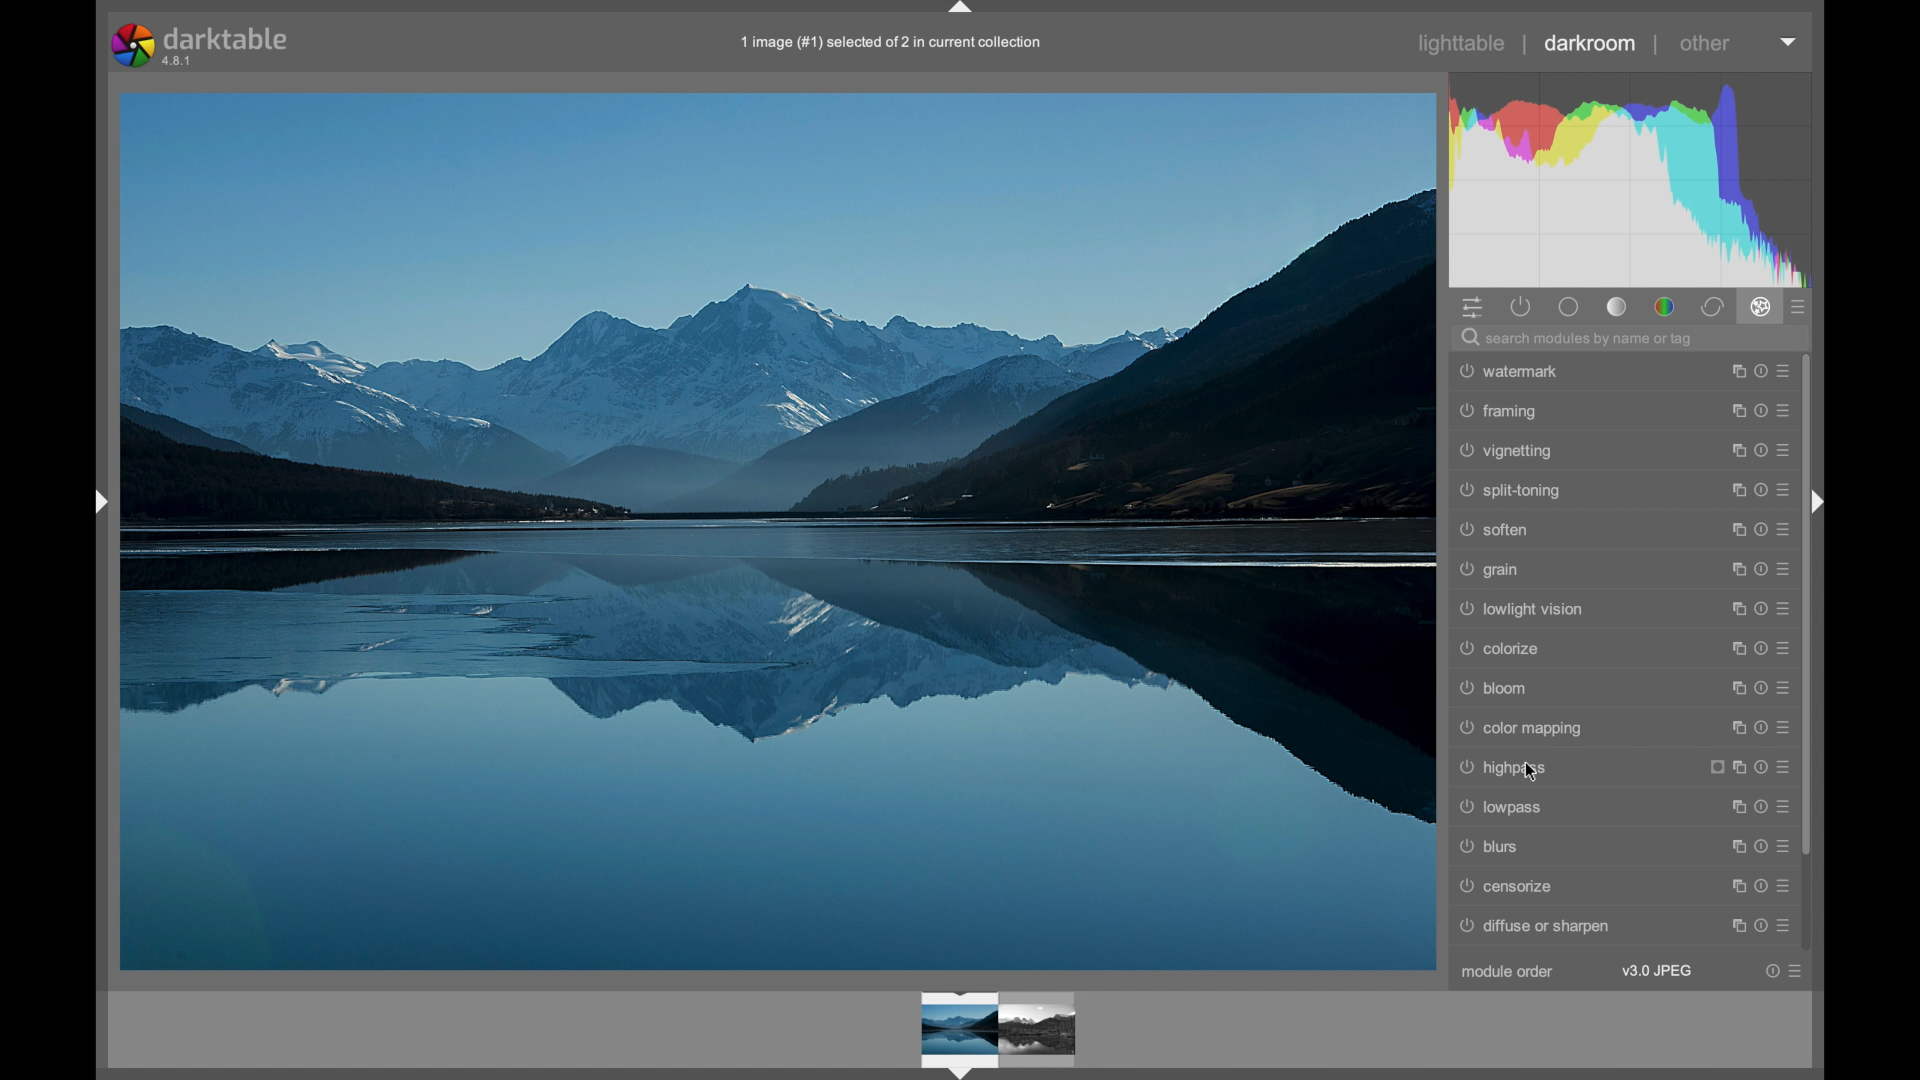 The height and width of the screenshot is (1080, 1920). Describe the element at coordinates (1763, 925) in the screenshot. I see `more options` at that location.